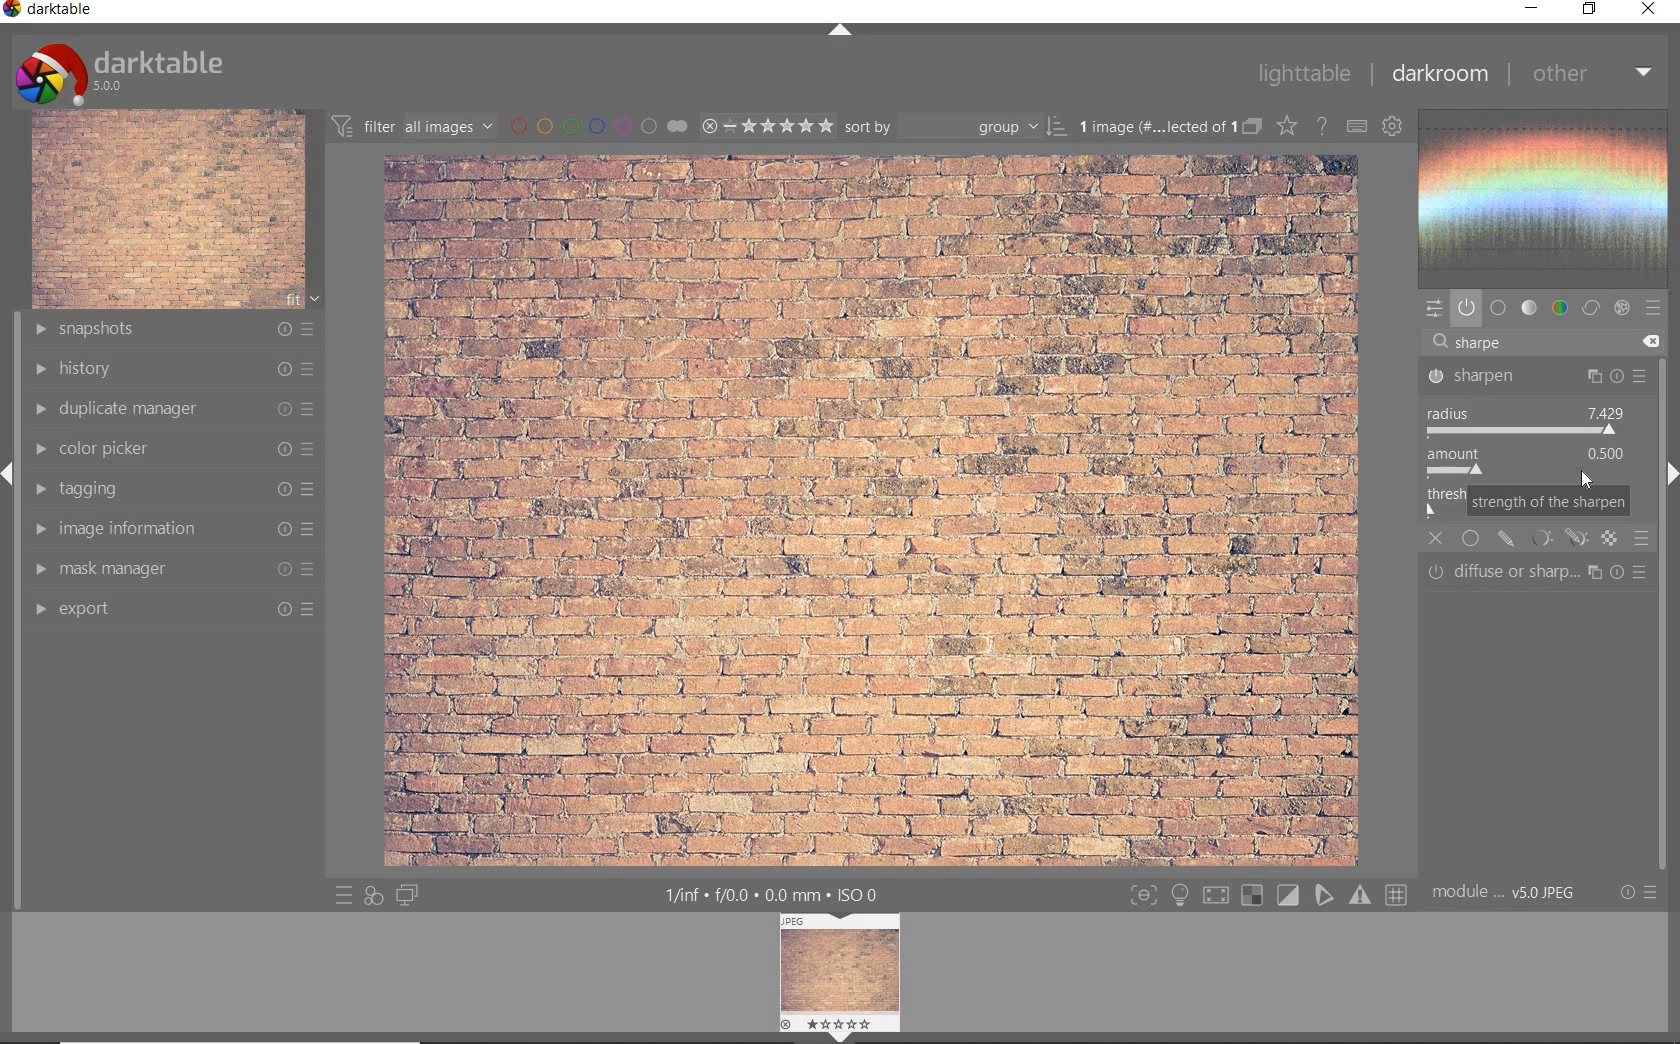 The height and width of the screenshot is (1044, 1680). What do you see at coordinates (1593, 75) in the screenshot?
I see `other` at bounding box center [1593, 75].